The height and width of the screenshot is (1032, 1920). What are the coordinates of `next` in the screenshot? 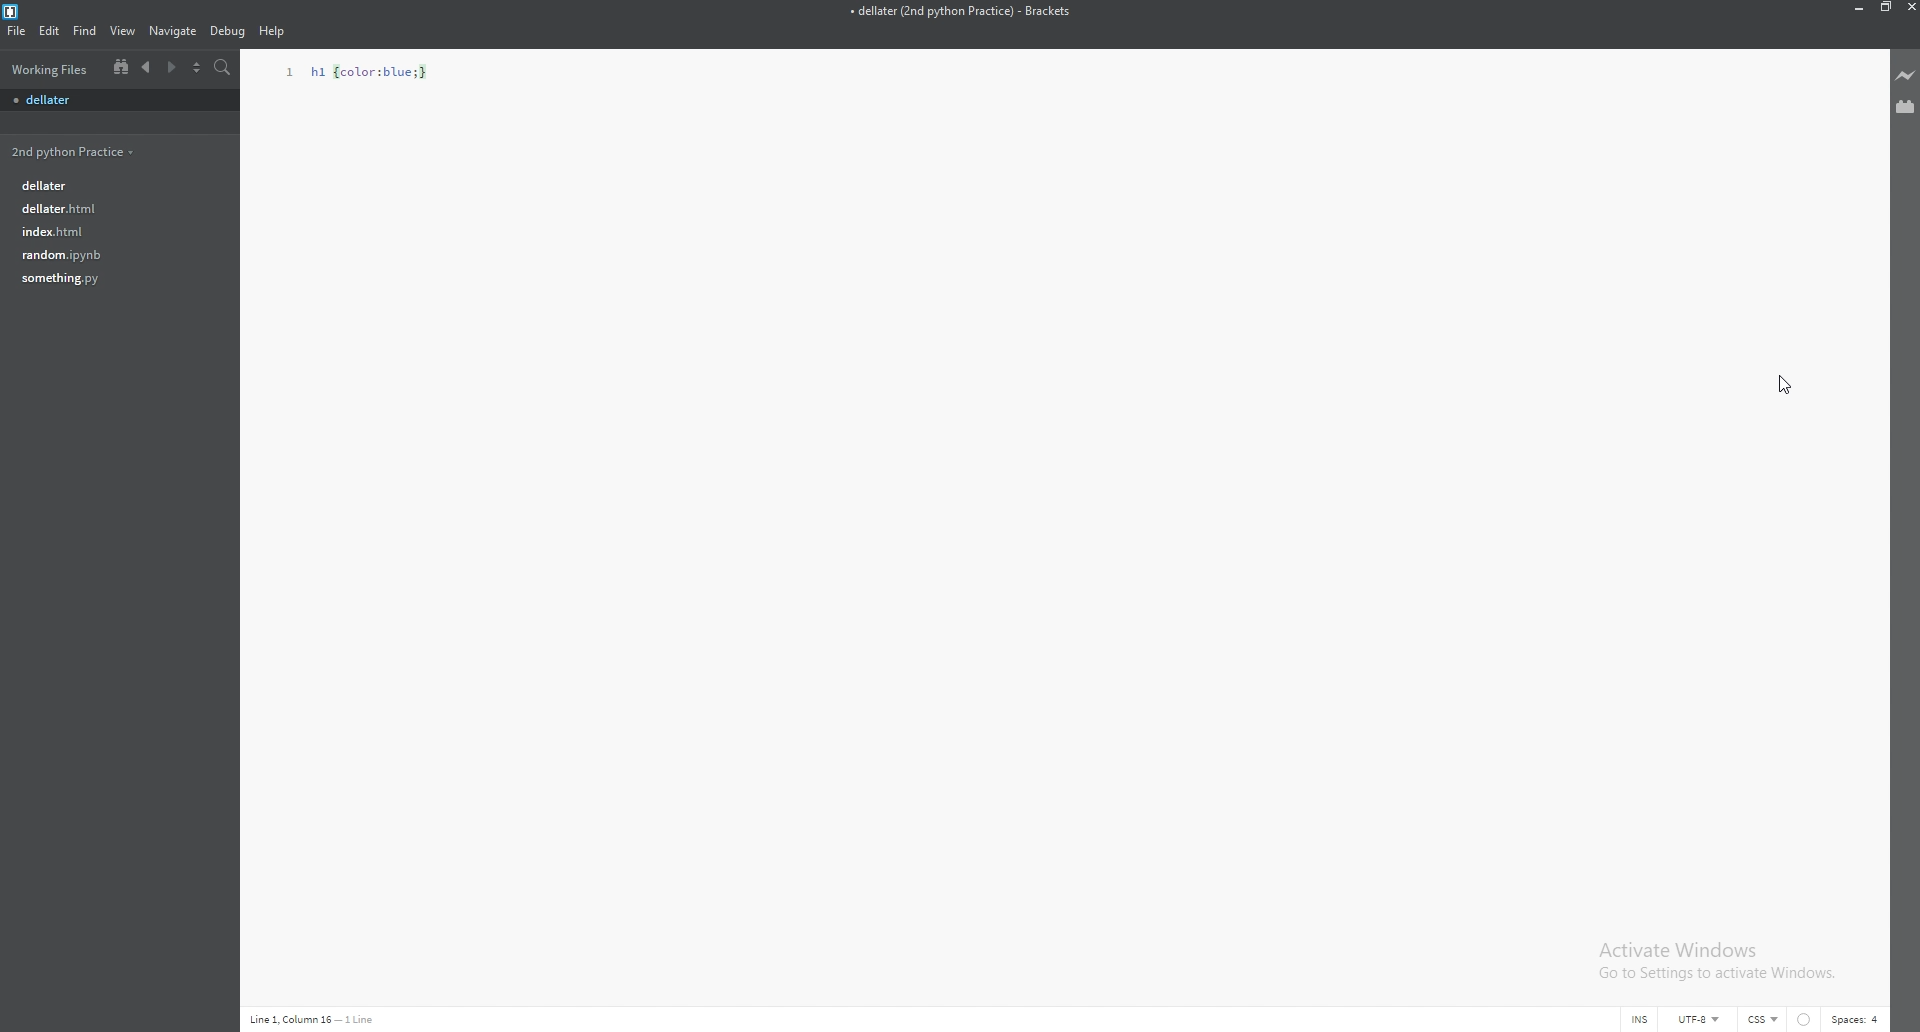 It's located at (170, 68).